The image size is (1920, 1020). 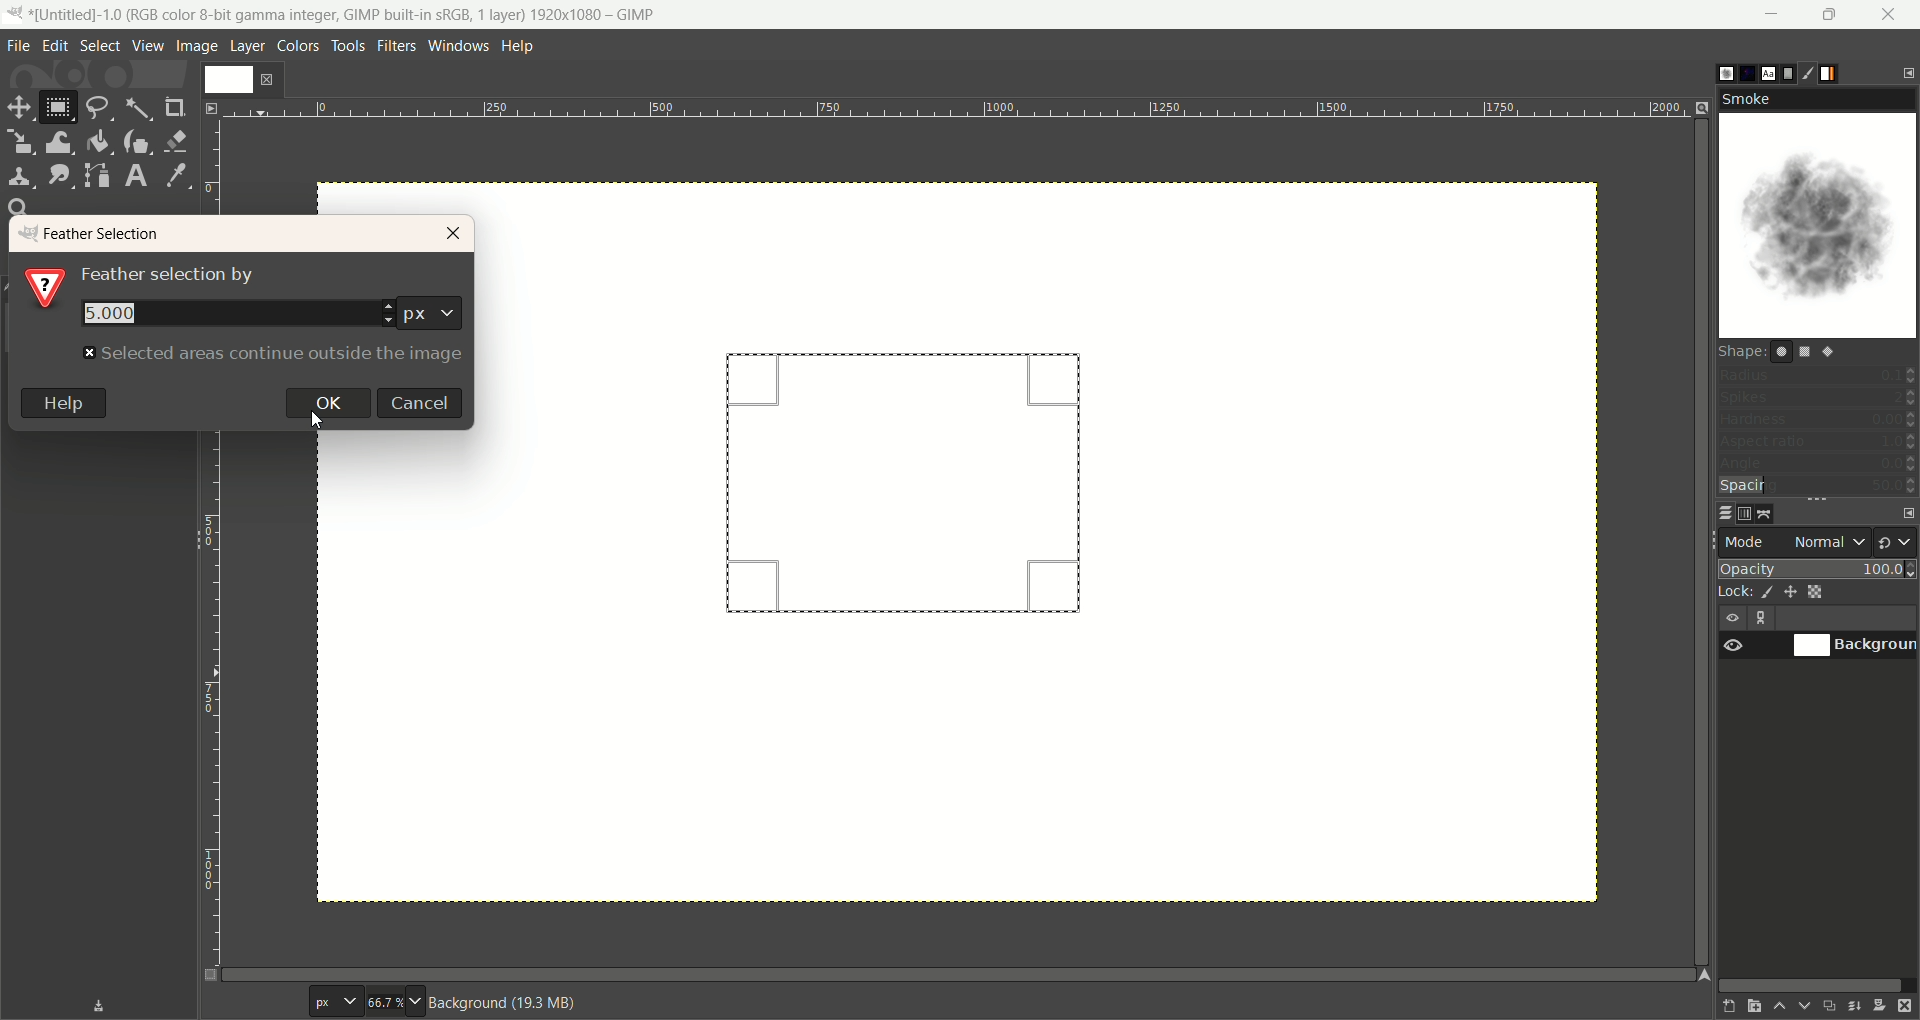 What do you see at coordinates (103, 1004) in the screenshot?
I see `save device status` at bounding box center [103, 1004].